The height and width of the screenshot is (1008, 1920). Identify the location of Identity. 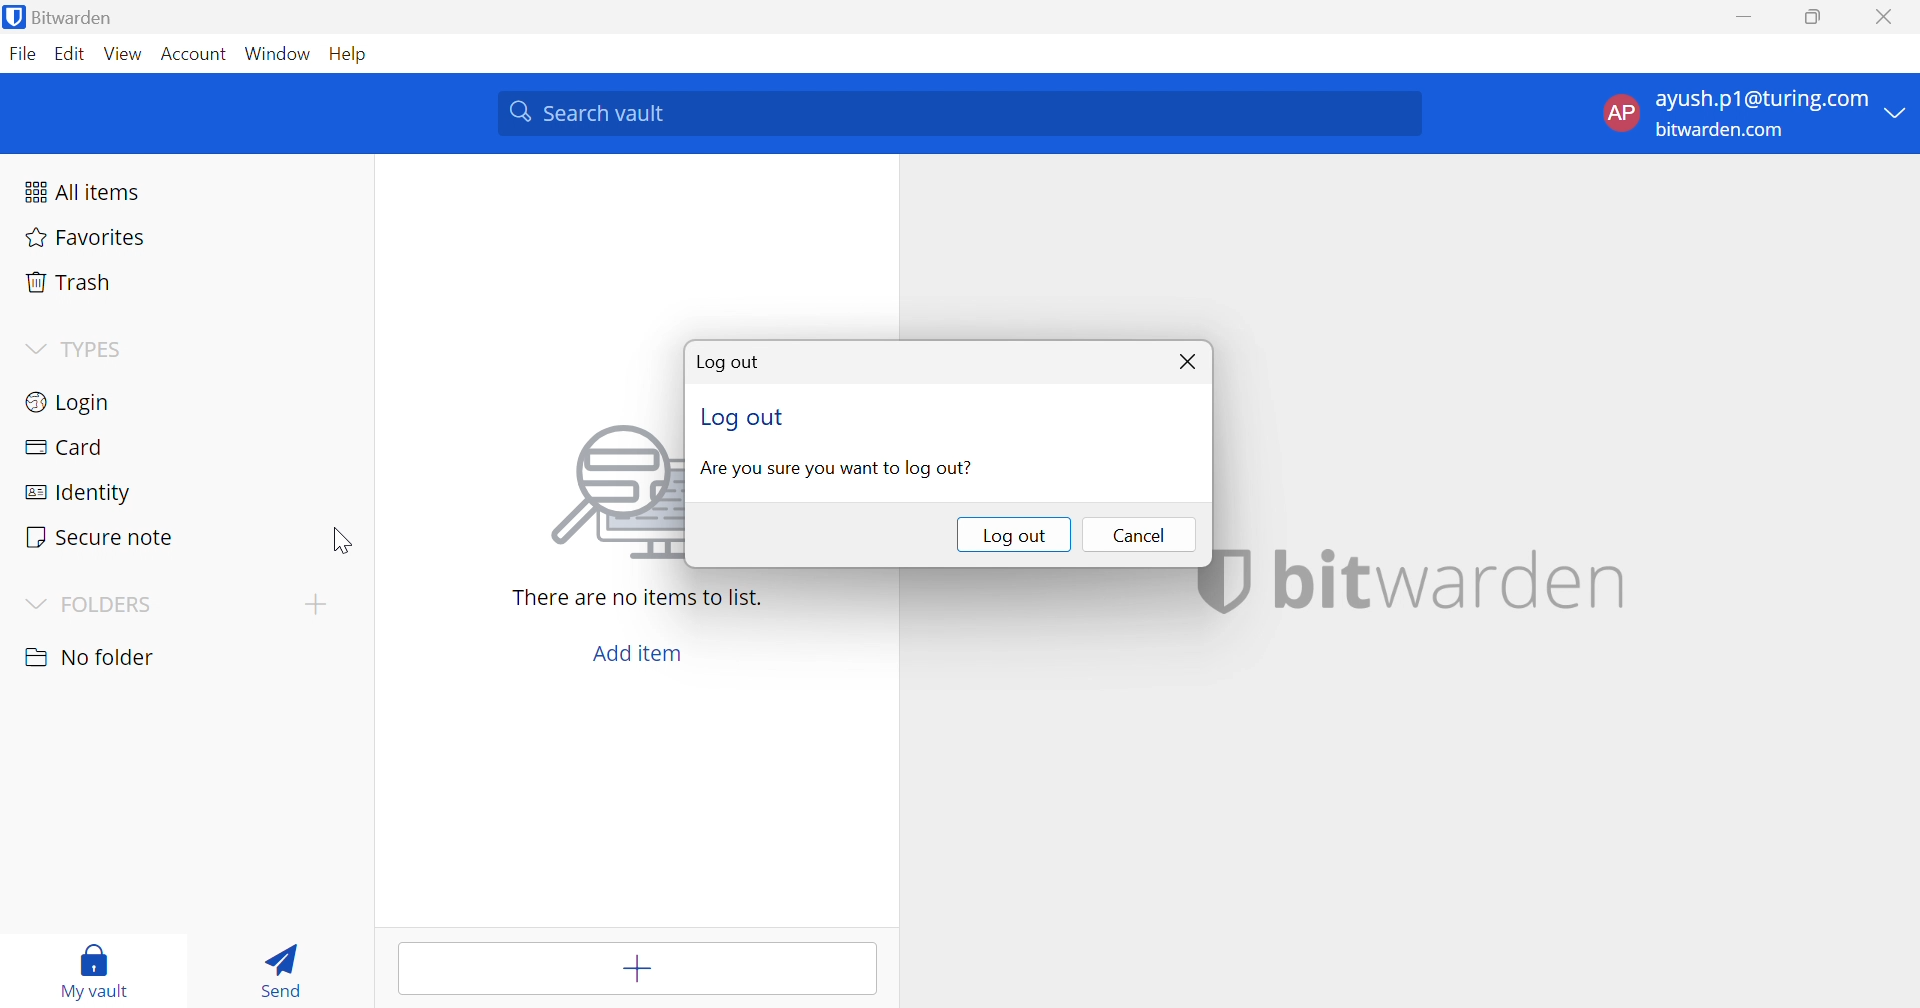
(79, 491).